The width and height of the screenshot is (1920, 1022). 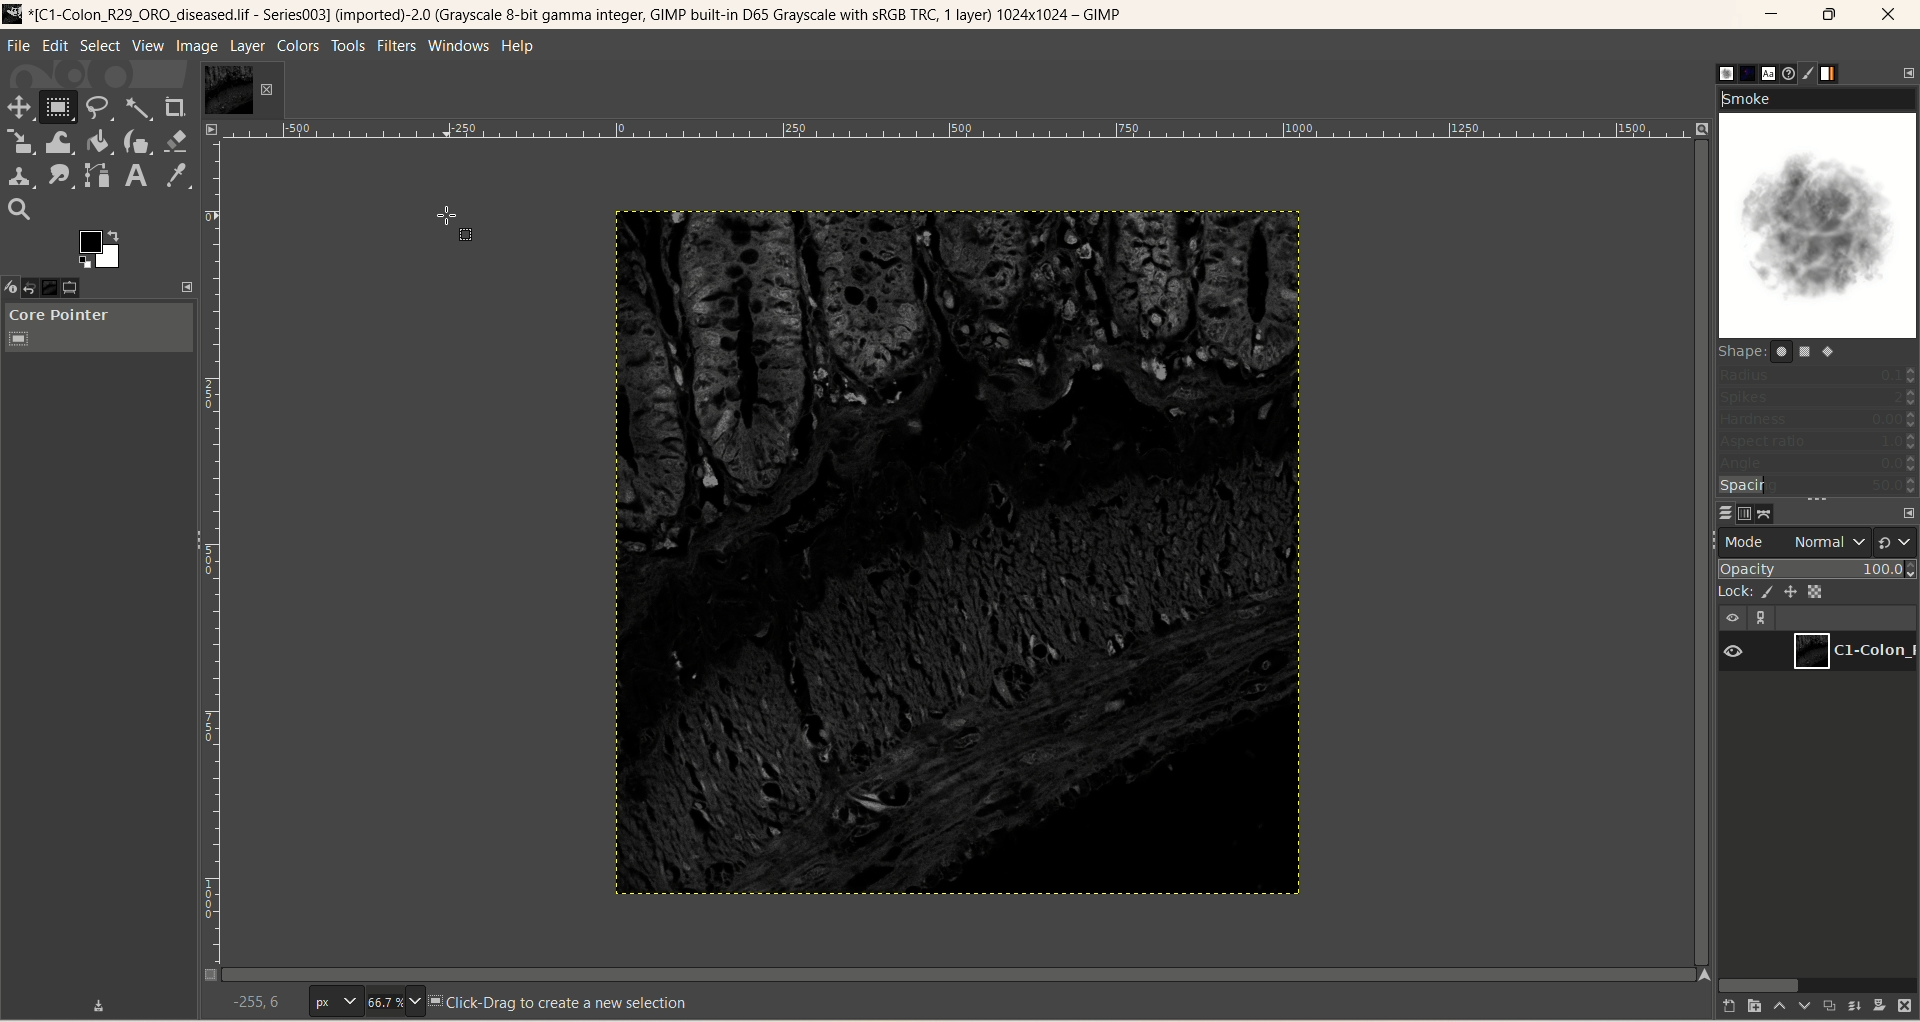 I want to click on layer, so click(x=246, y=47).